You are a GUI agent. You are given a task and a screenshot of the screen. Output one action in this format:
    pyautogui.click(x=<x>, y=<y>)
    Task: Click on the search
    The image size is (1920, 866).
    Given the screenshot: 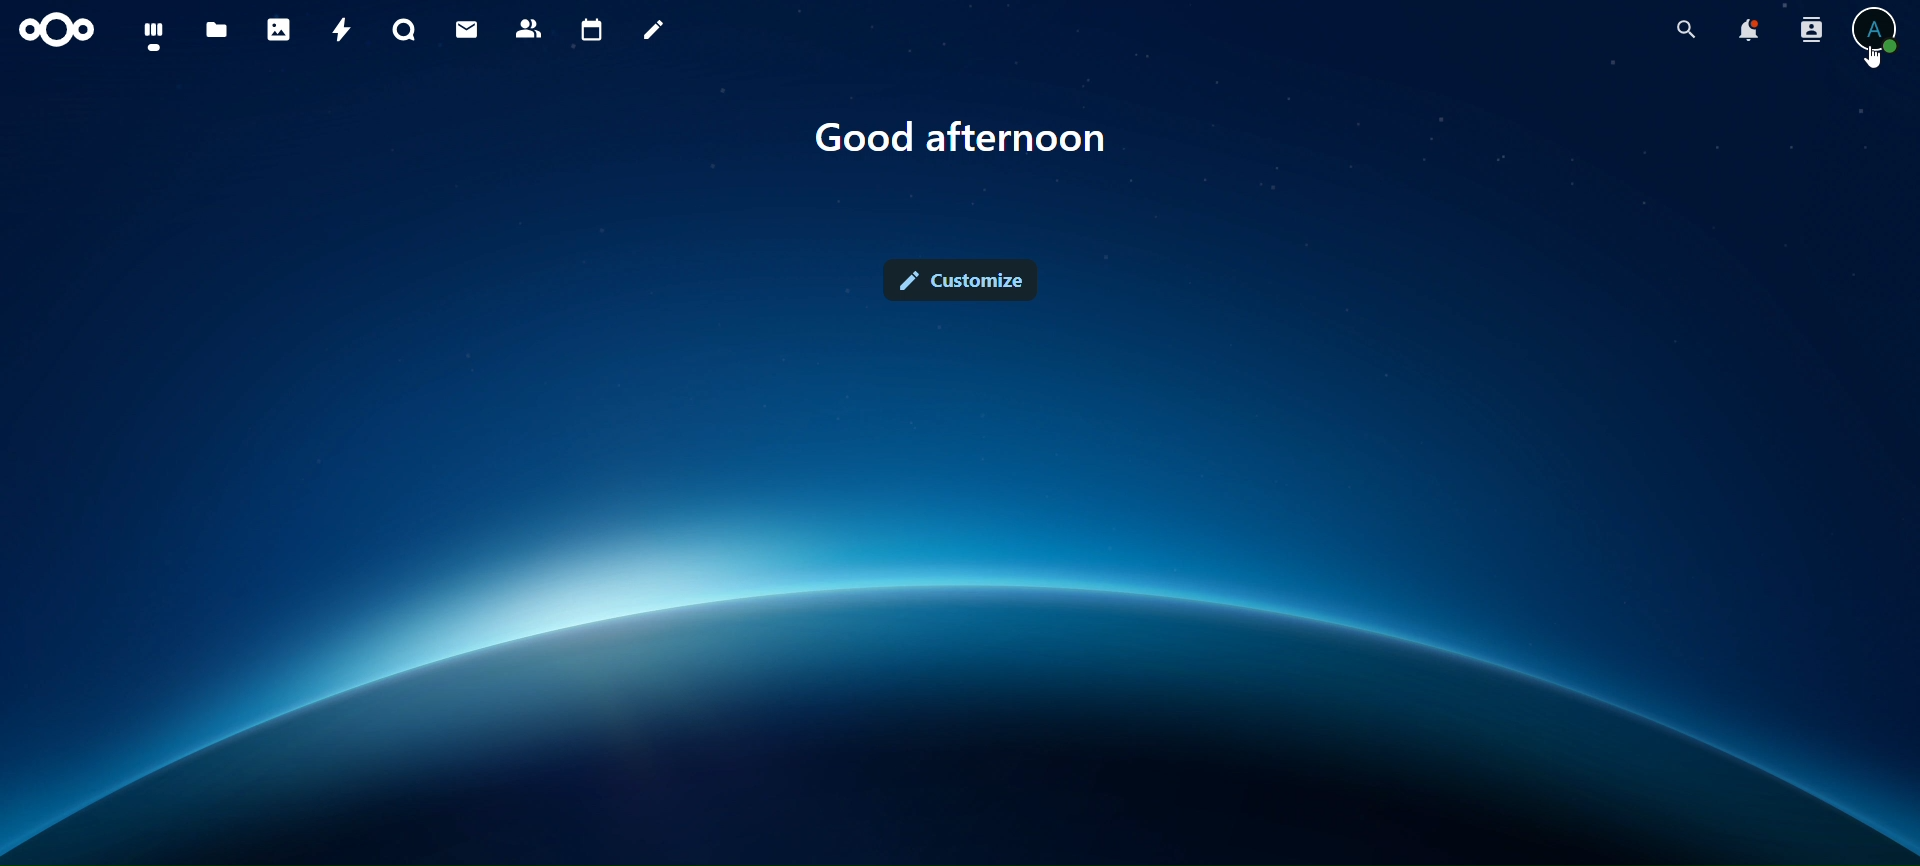 What is the action you would take?
    pyautogui.click(x=1682, y=30)
    